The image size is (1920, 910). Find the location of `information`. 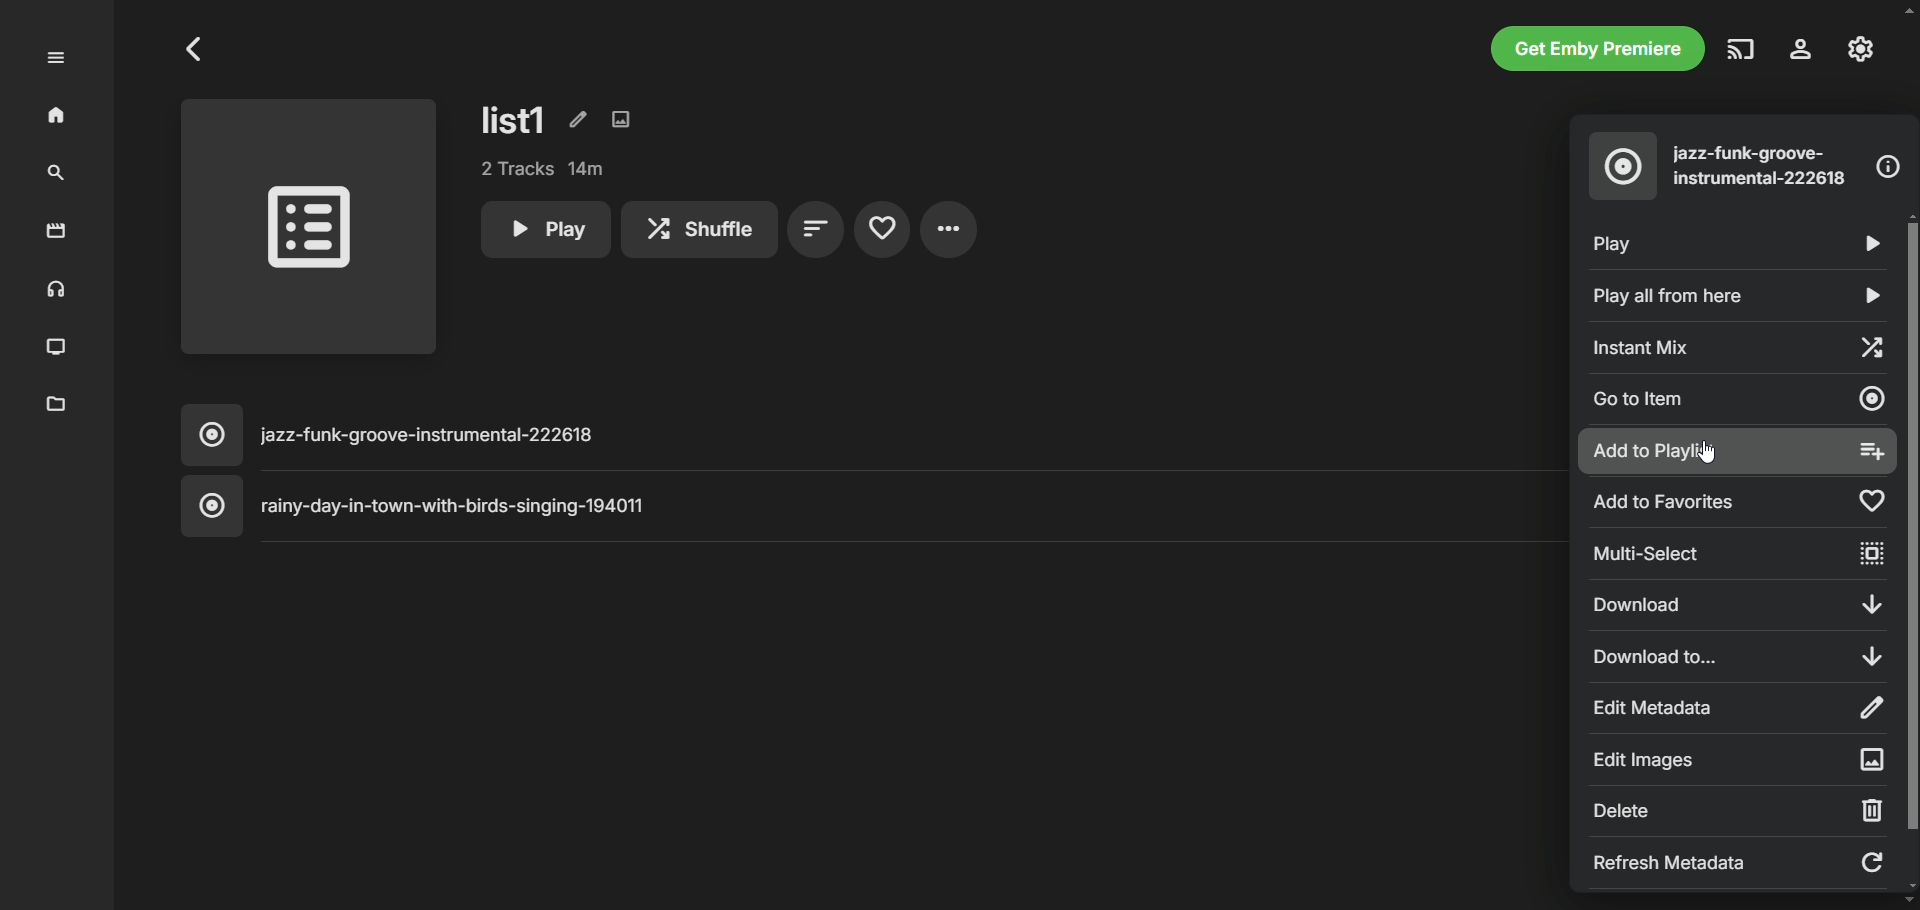

information is located at coordinates (1888, 167).